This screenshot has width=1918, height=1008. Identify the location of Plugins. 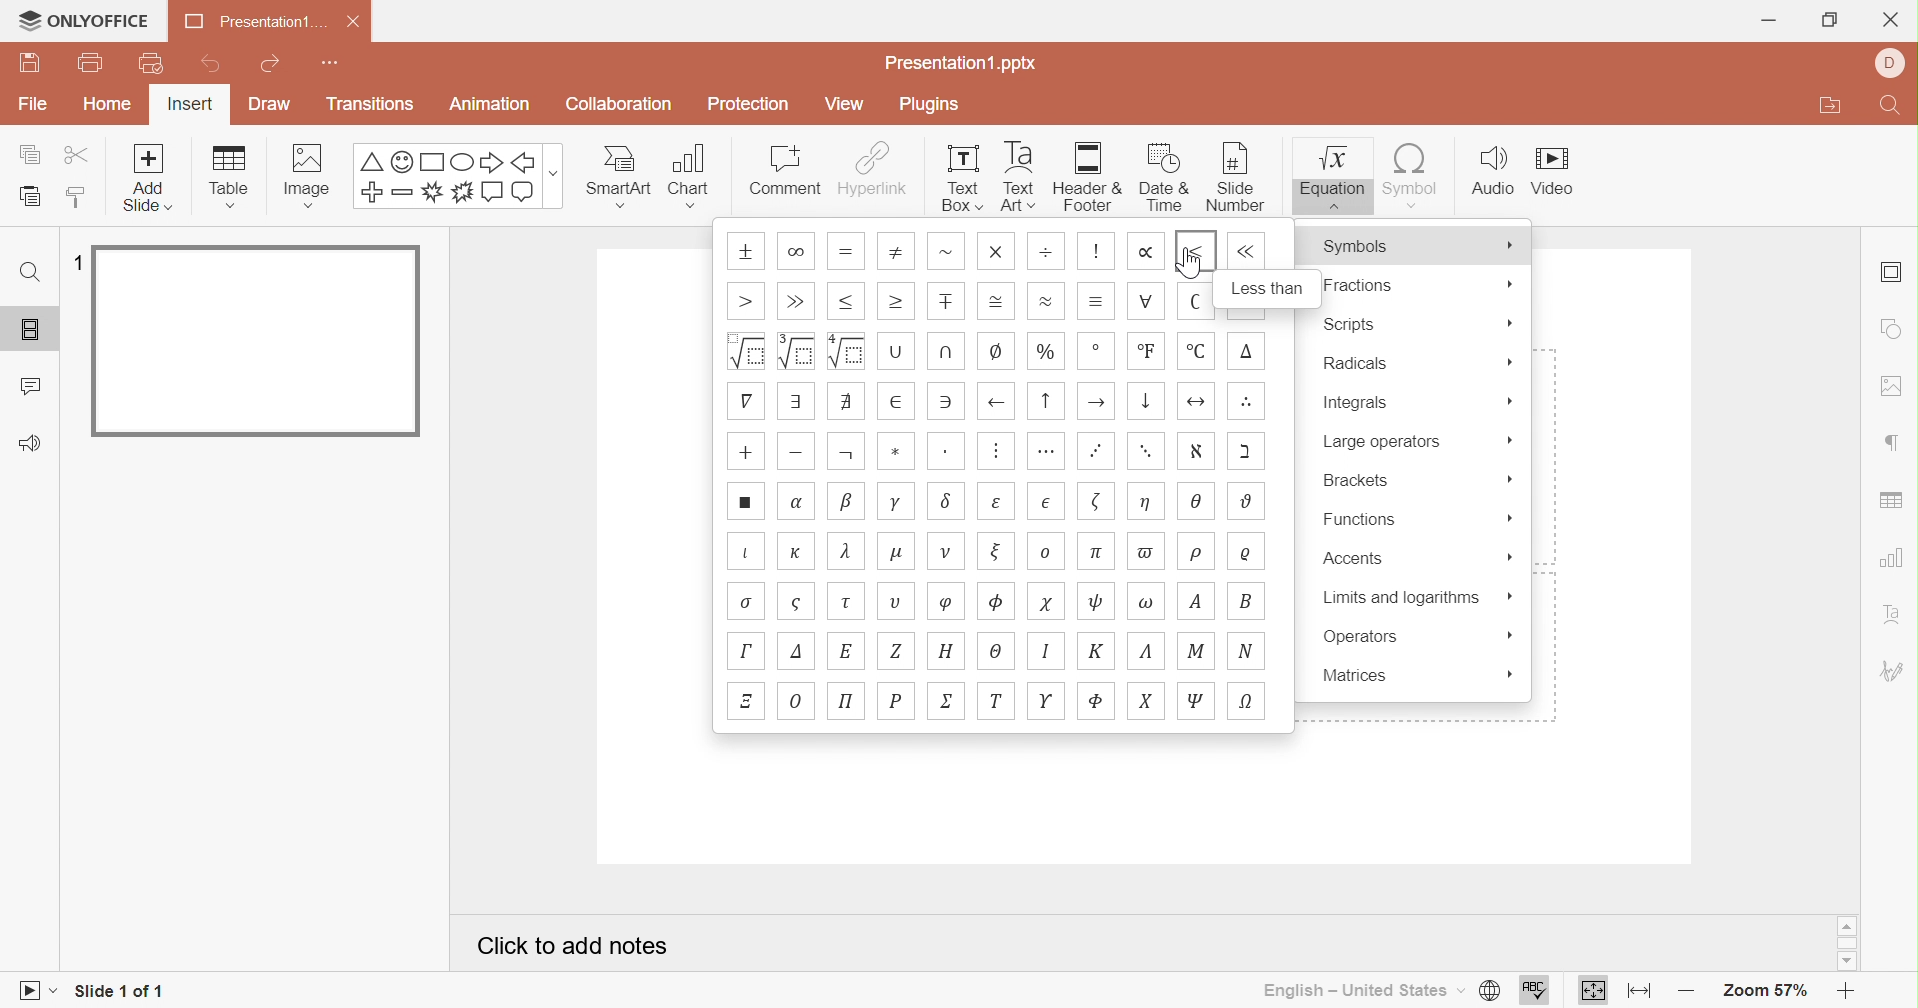
(927, 106).